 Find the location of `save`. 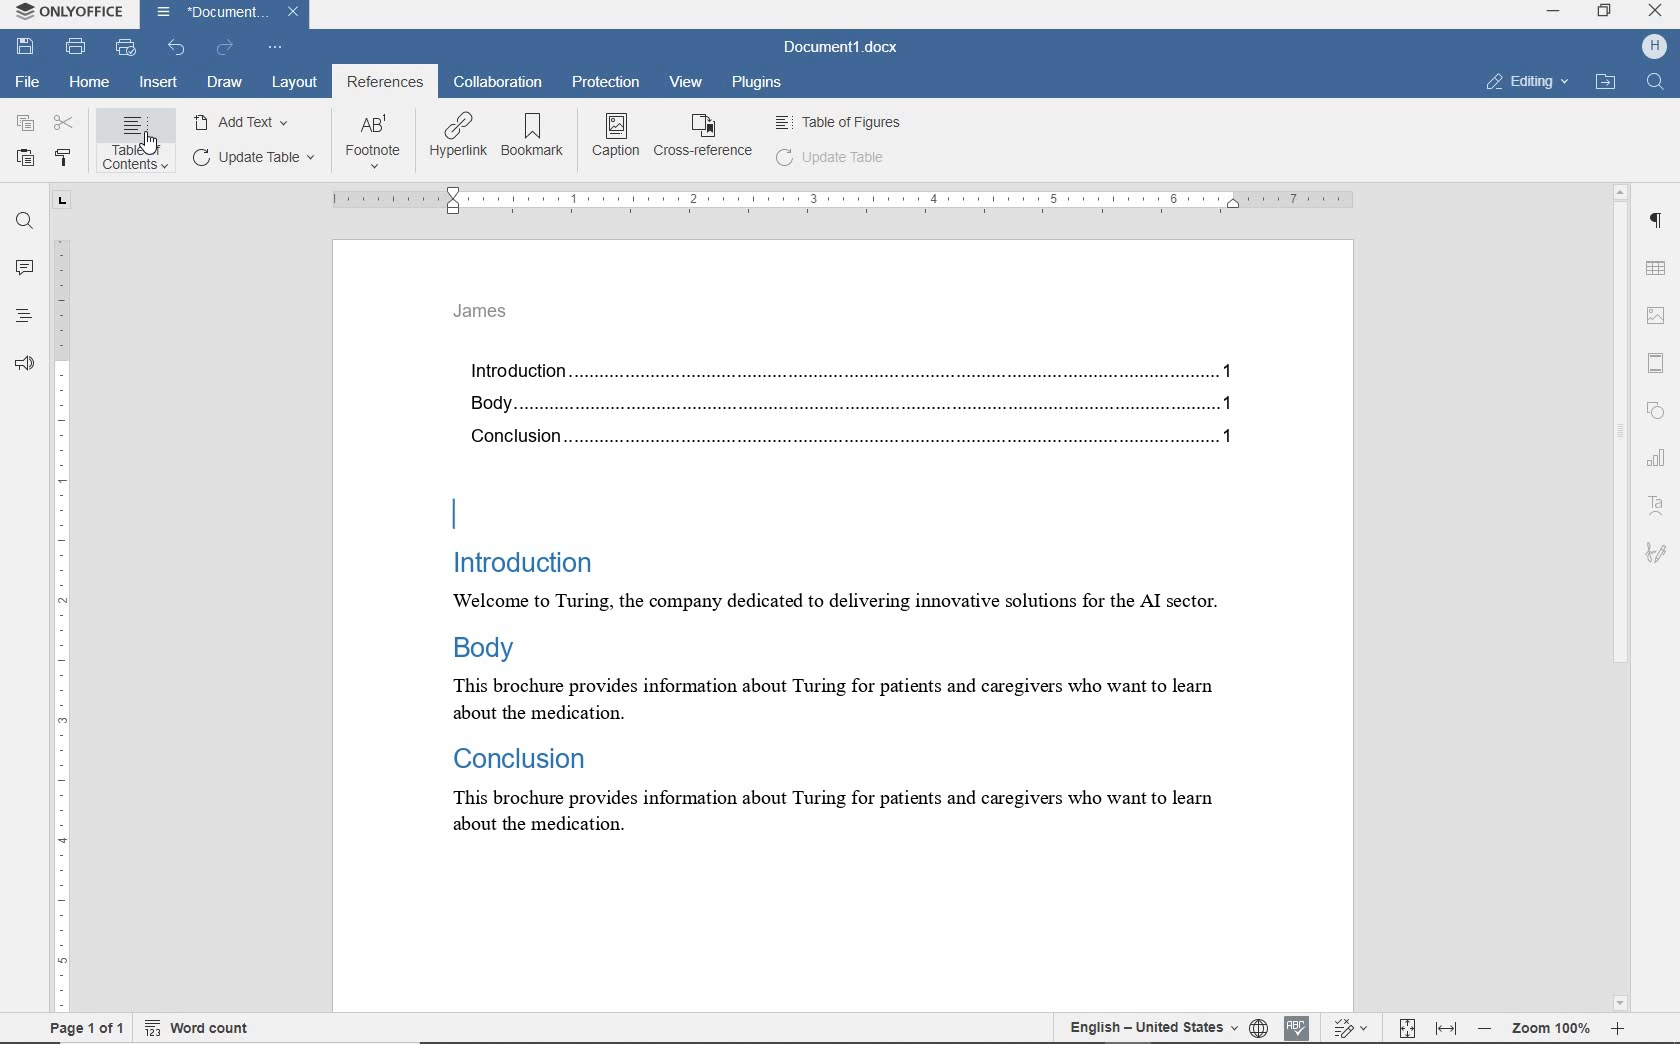

save is located at coordinates (28, 48).